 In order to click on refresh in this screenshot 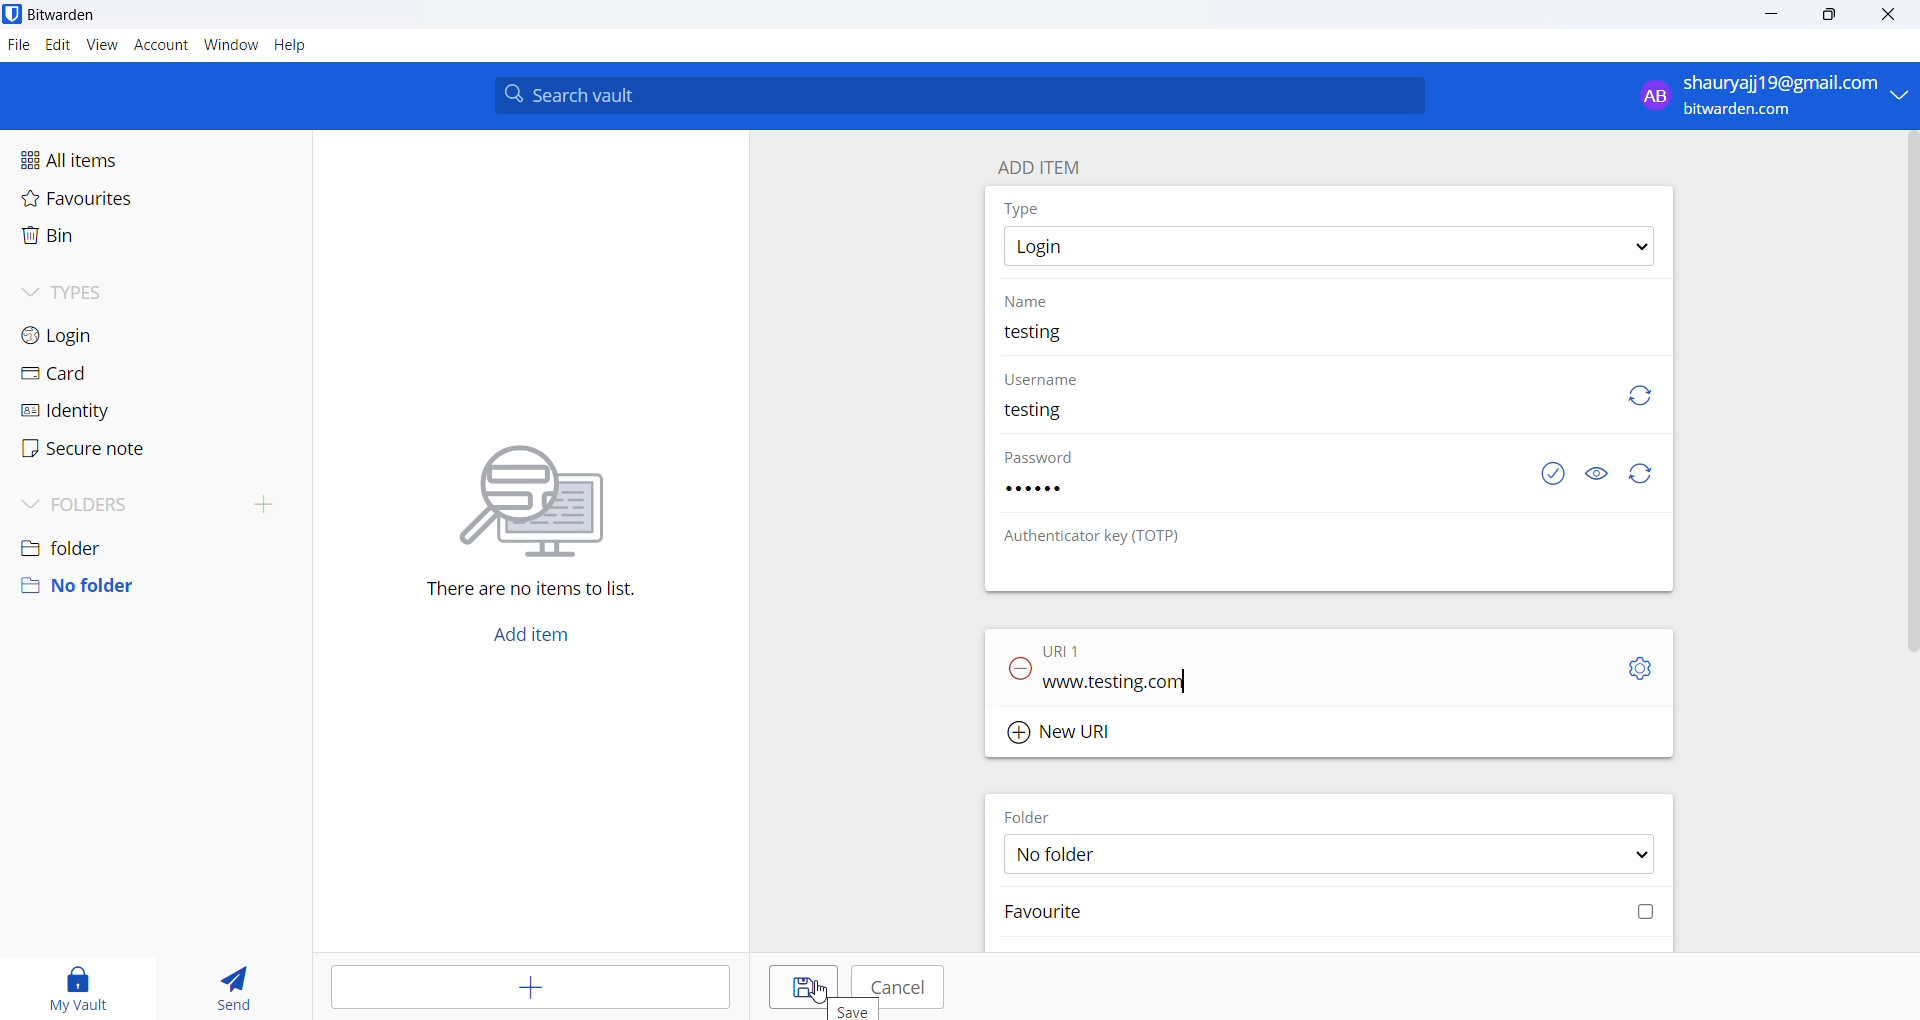, I will do `click(1636, 395)`.